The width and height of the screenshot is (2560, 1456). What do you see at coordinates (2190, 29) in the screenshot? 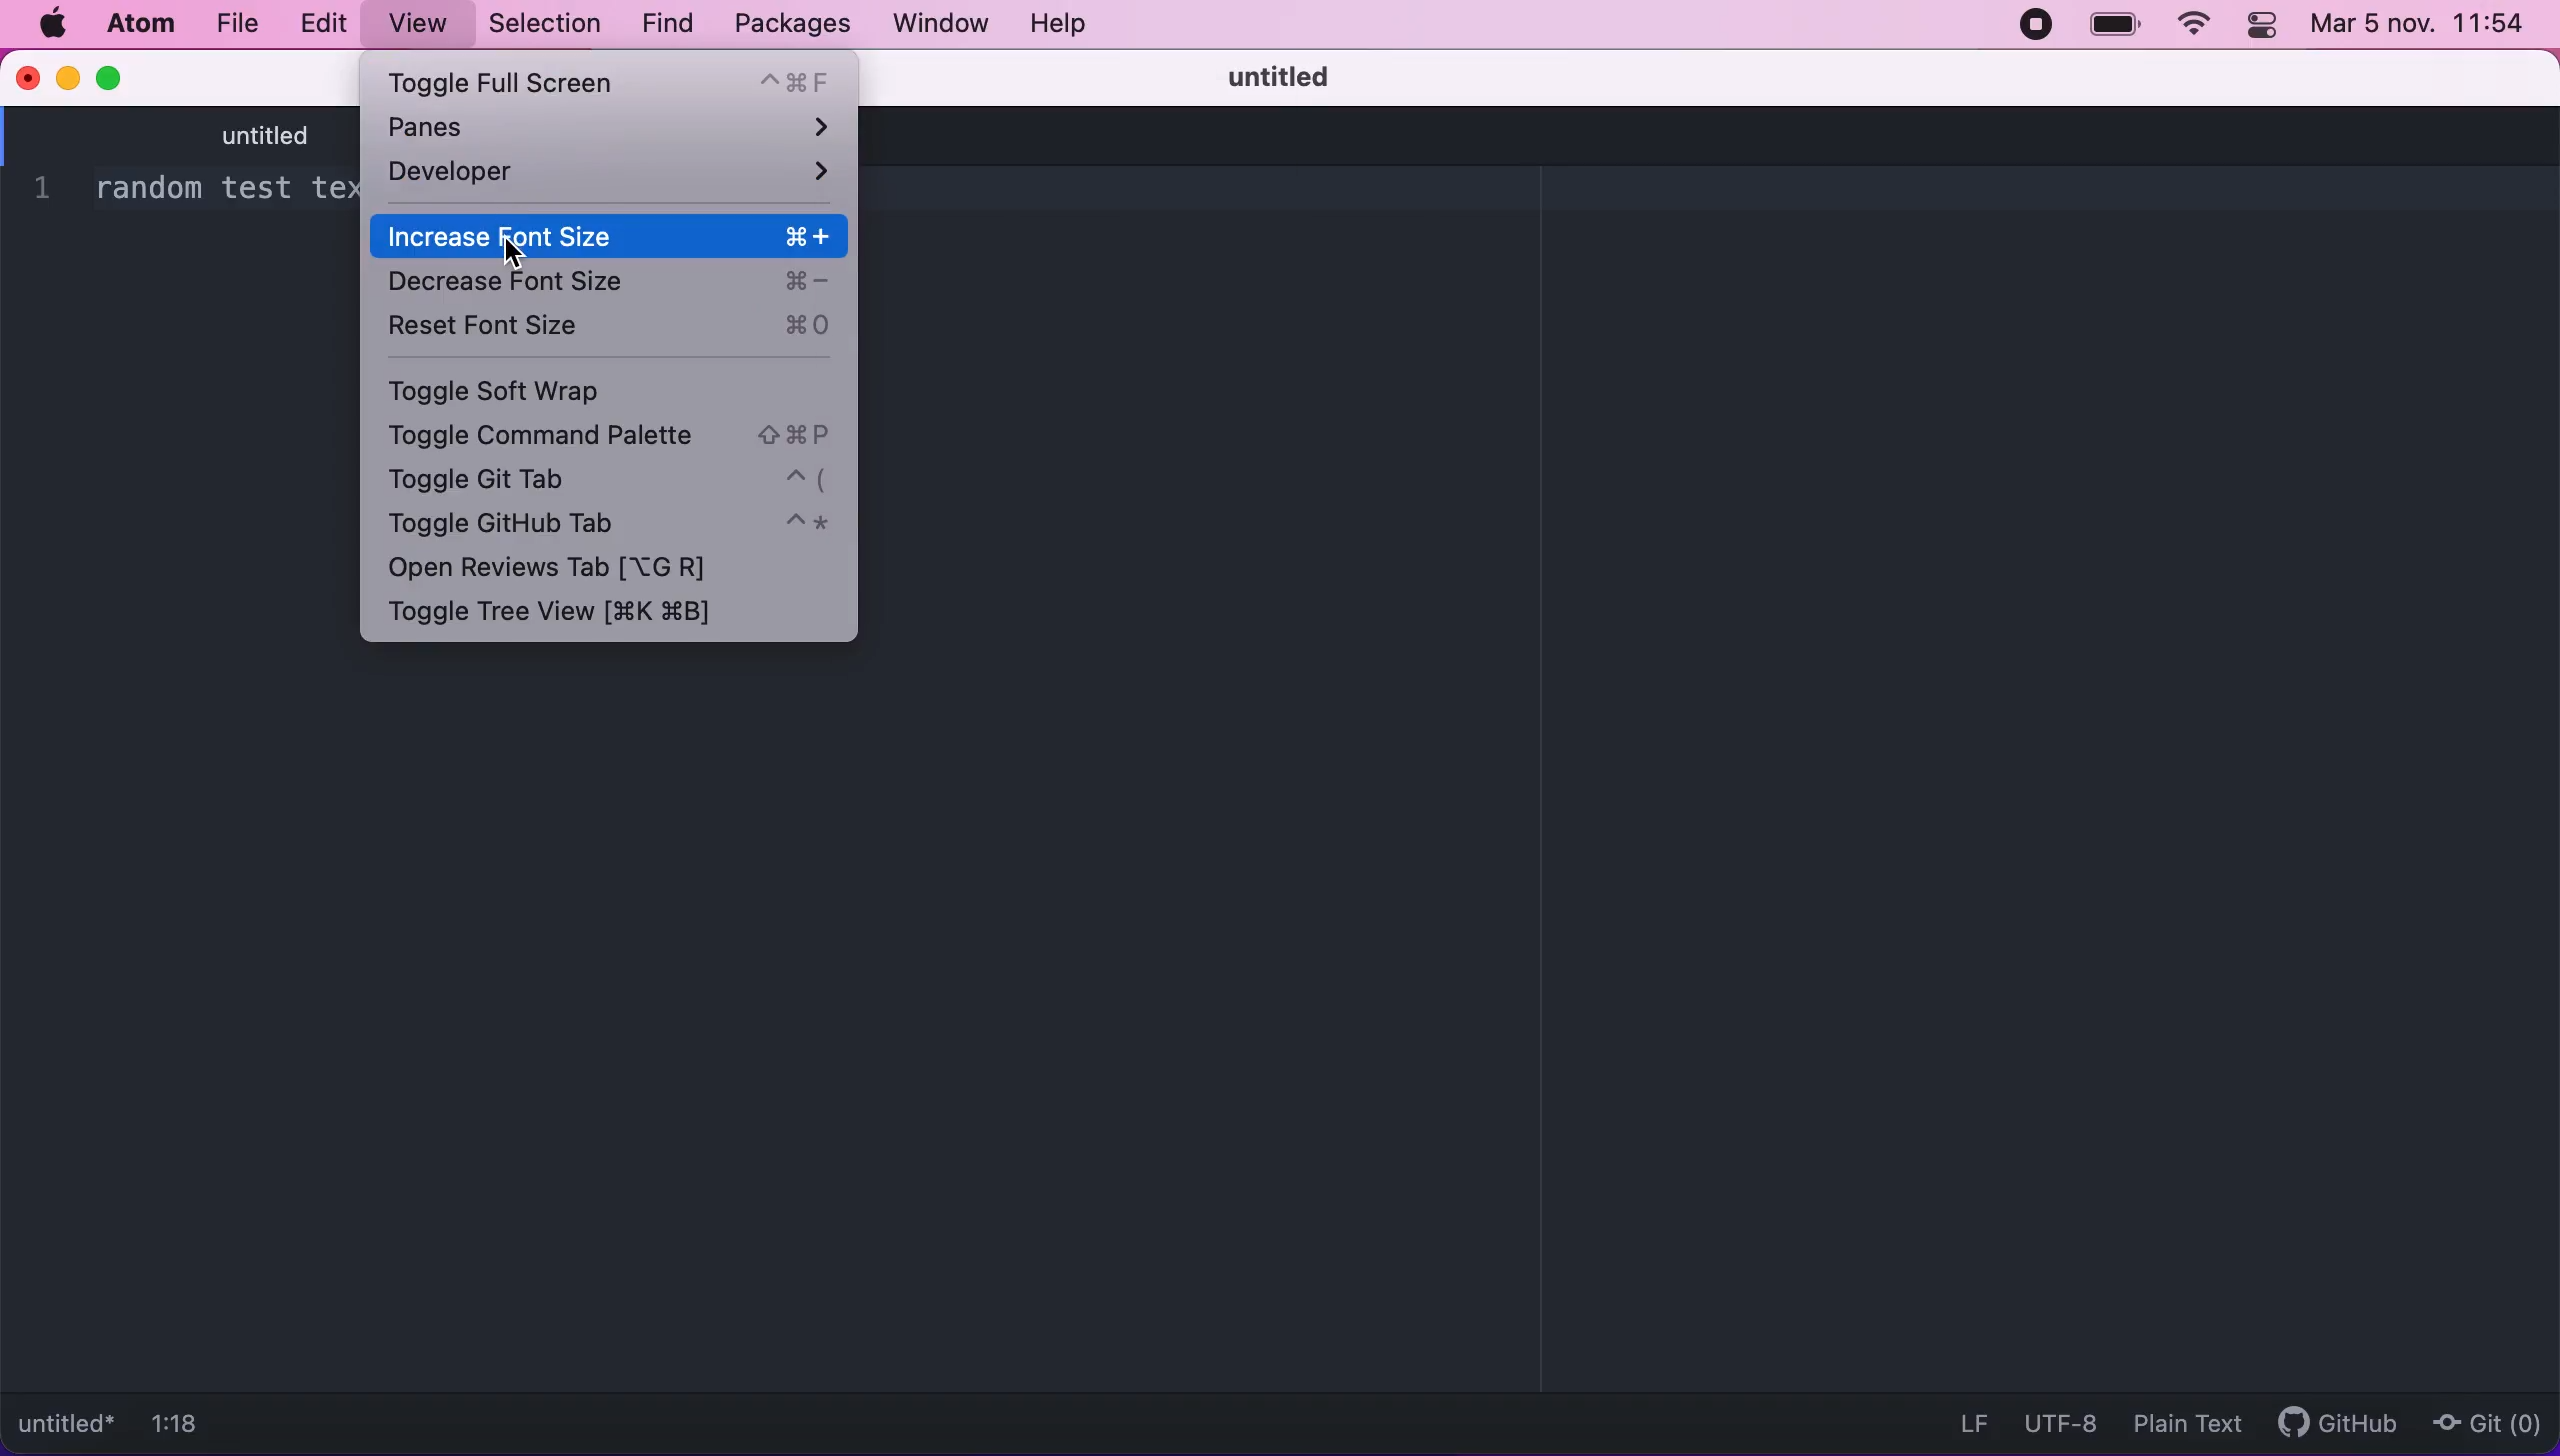
I see `wifi` at bounding box center [2190, 29].